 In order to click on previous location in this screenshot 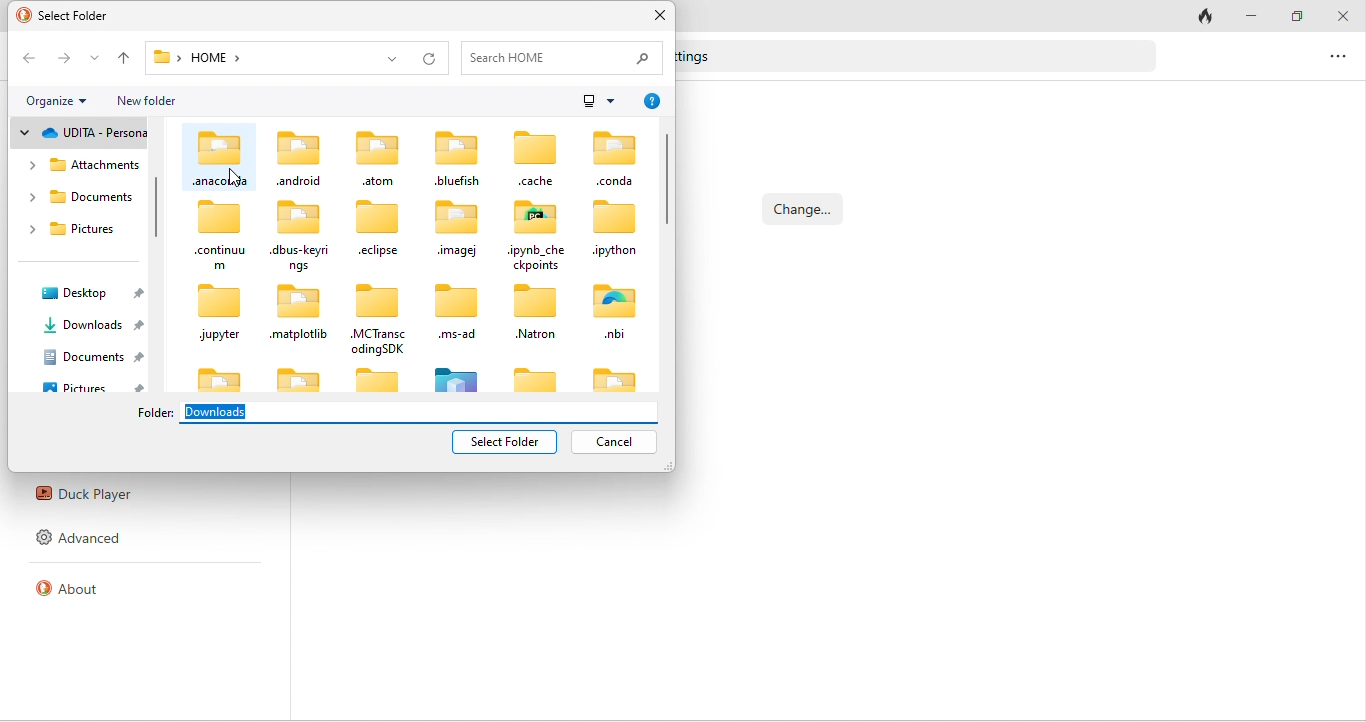, I will do `click(388, 56)`.